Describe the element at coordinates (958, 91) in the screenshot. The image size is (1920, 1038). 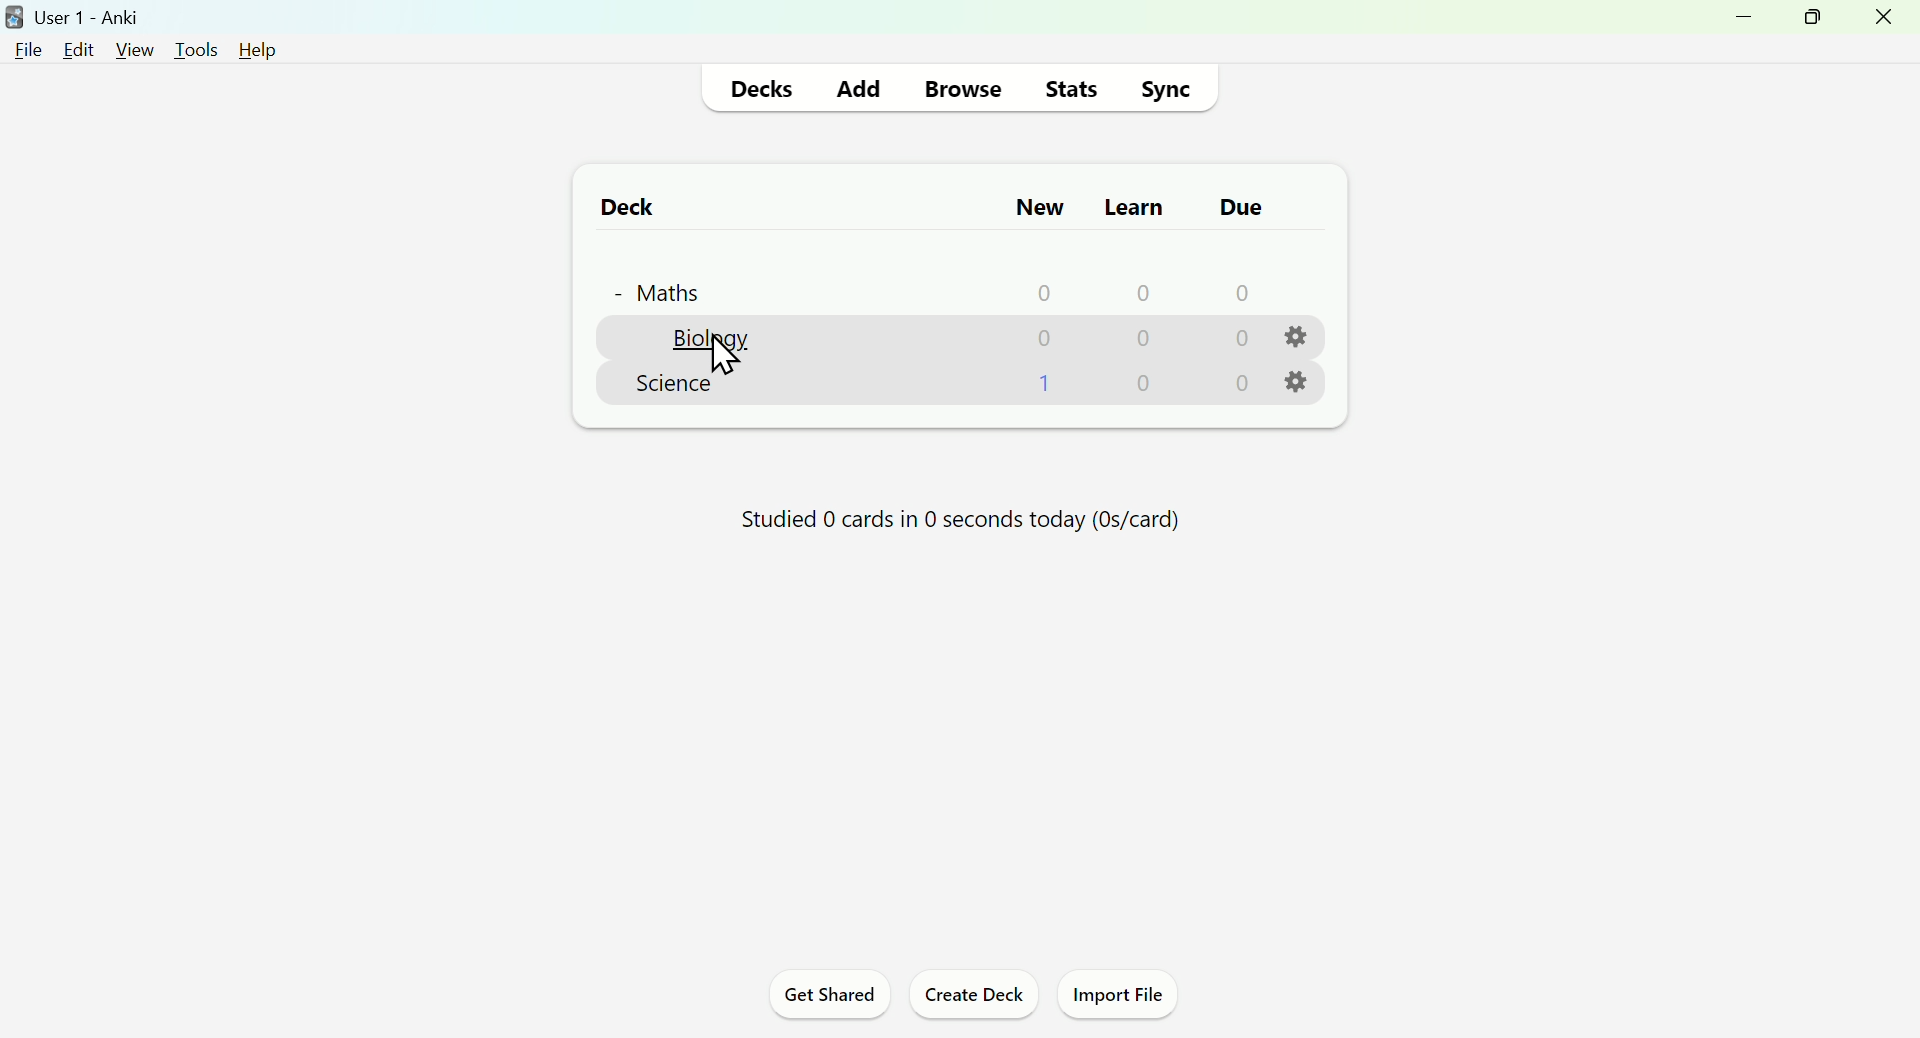
I see `Browse` at that location.